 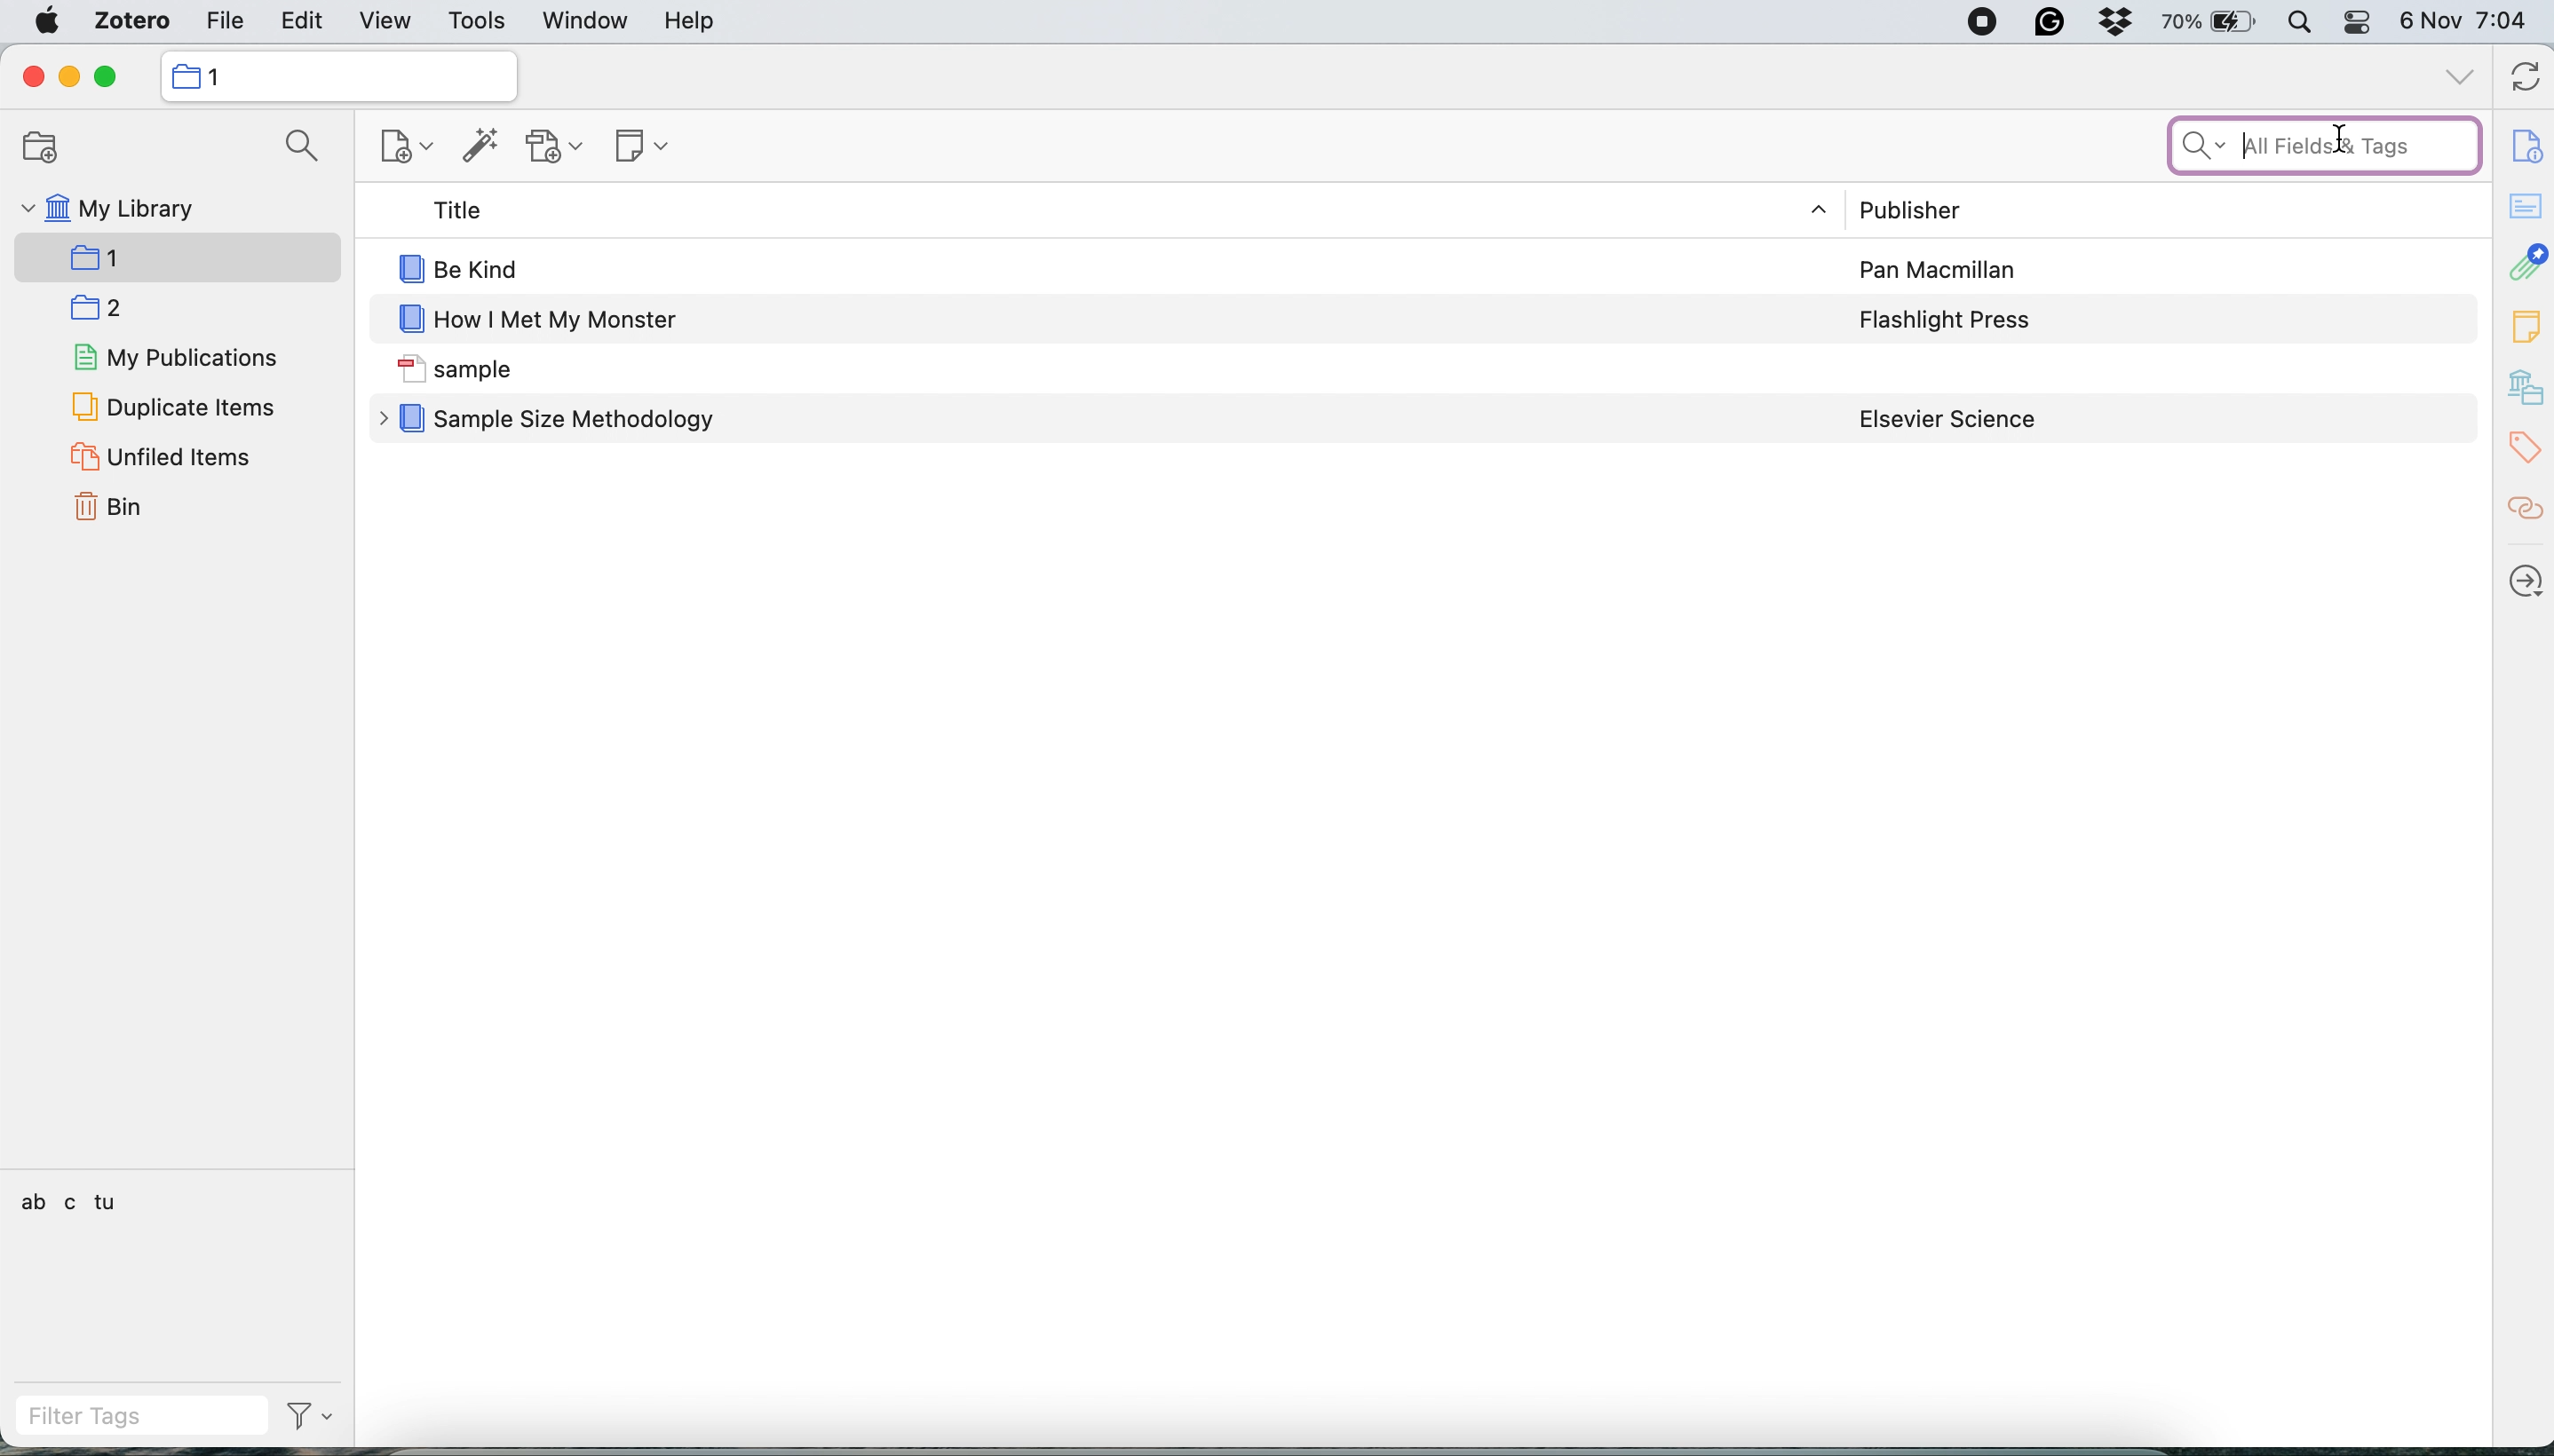 What do you see at coordinates (178, 257) in the screenshot?
I see `selected collection 1` at bounding box center [178, 257].